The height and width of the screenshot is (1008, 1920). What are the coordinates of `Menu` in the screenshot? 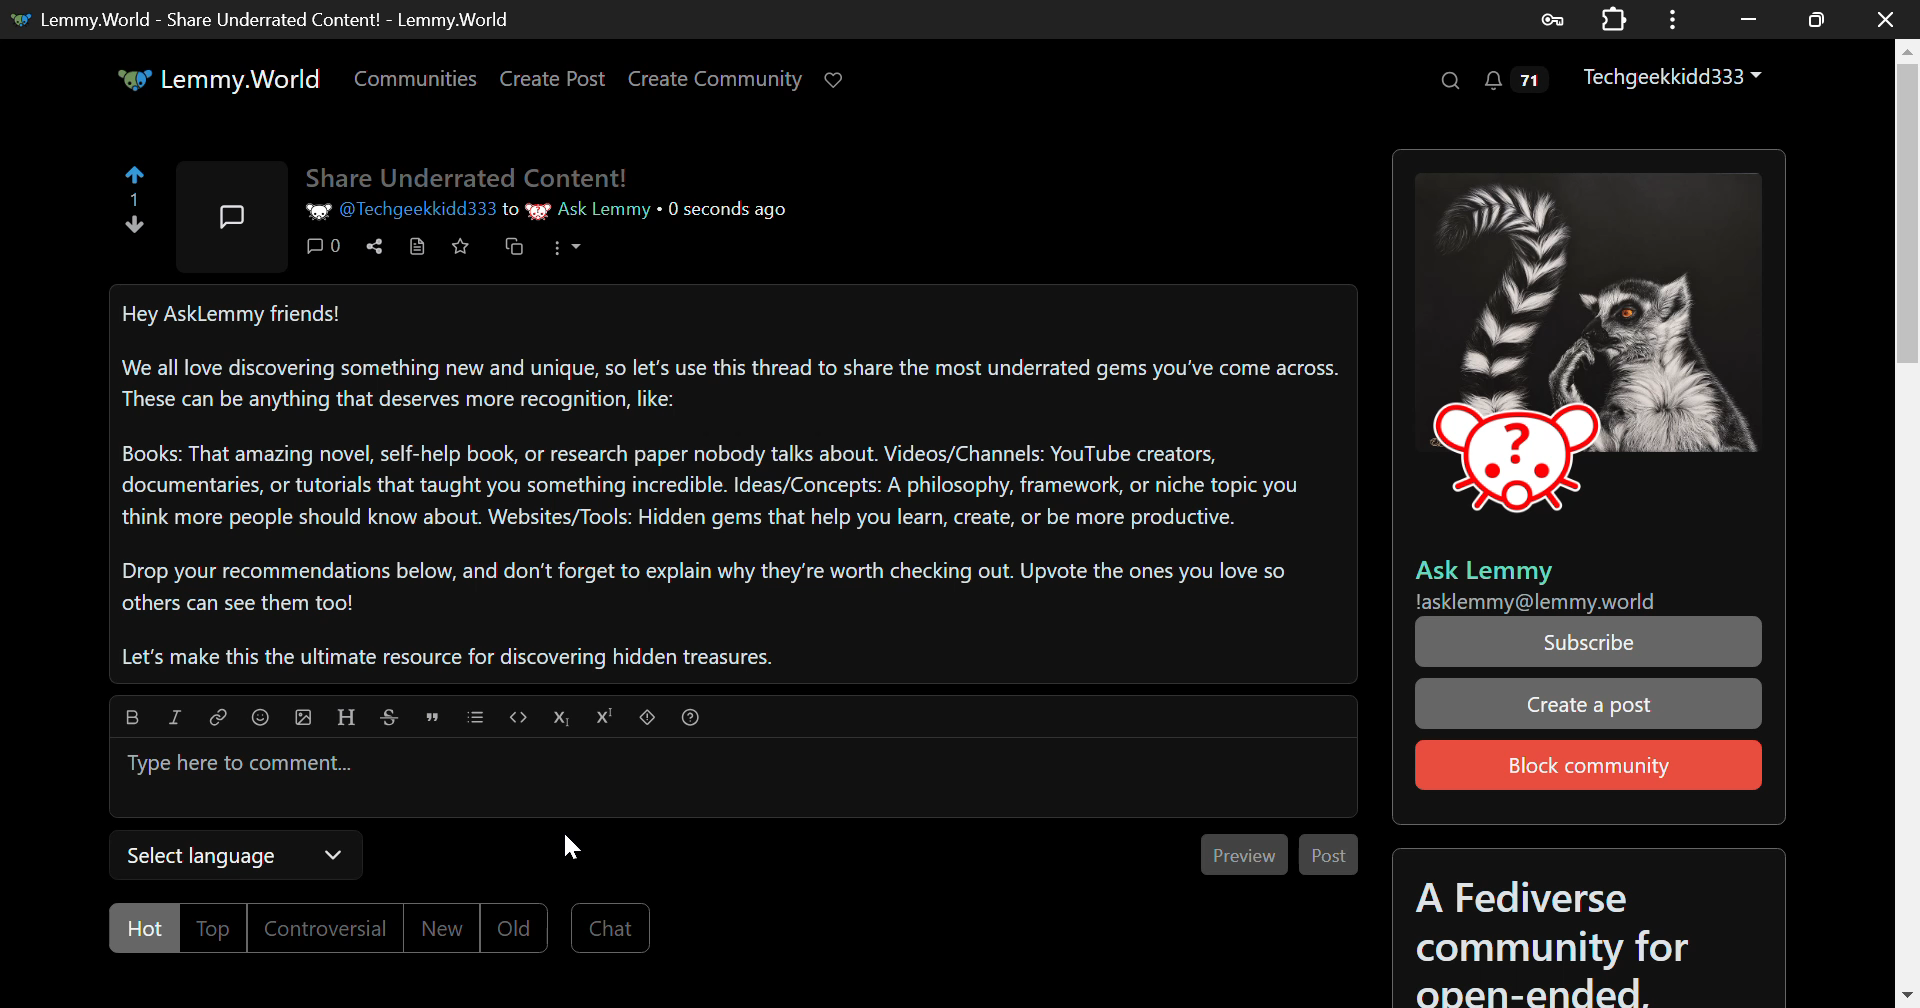 It's located at (571, 254).